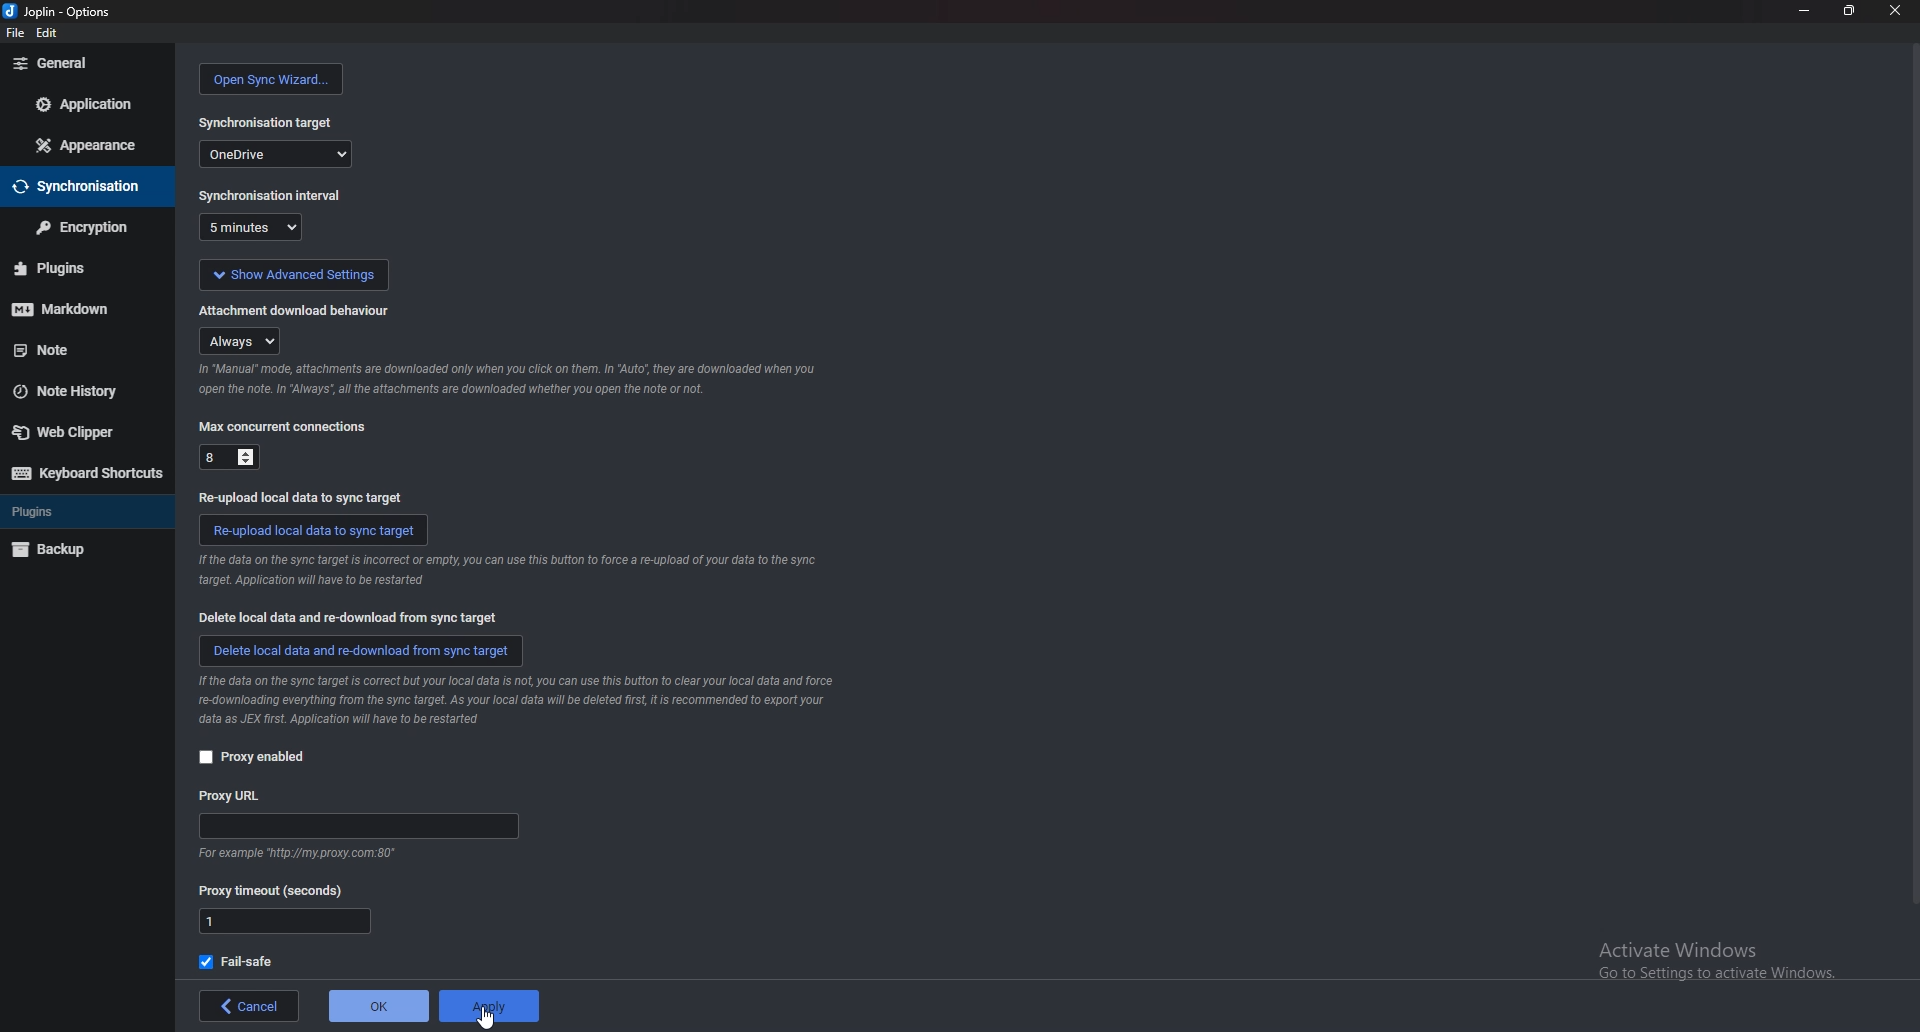 The width and height of the screenshot is (1920, 1032). What do you see at coordinates (86, 64) in the screenshot?
I see `general` at bounding box center [86, 64].